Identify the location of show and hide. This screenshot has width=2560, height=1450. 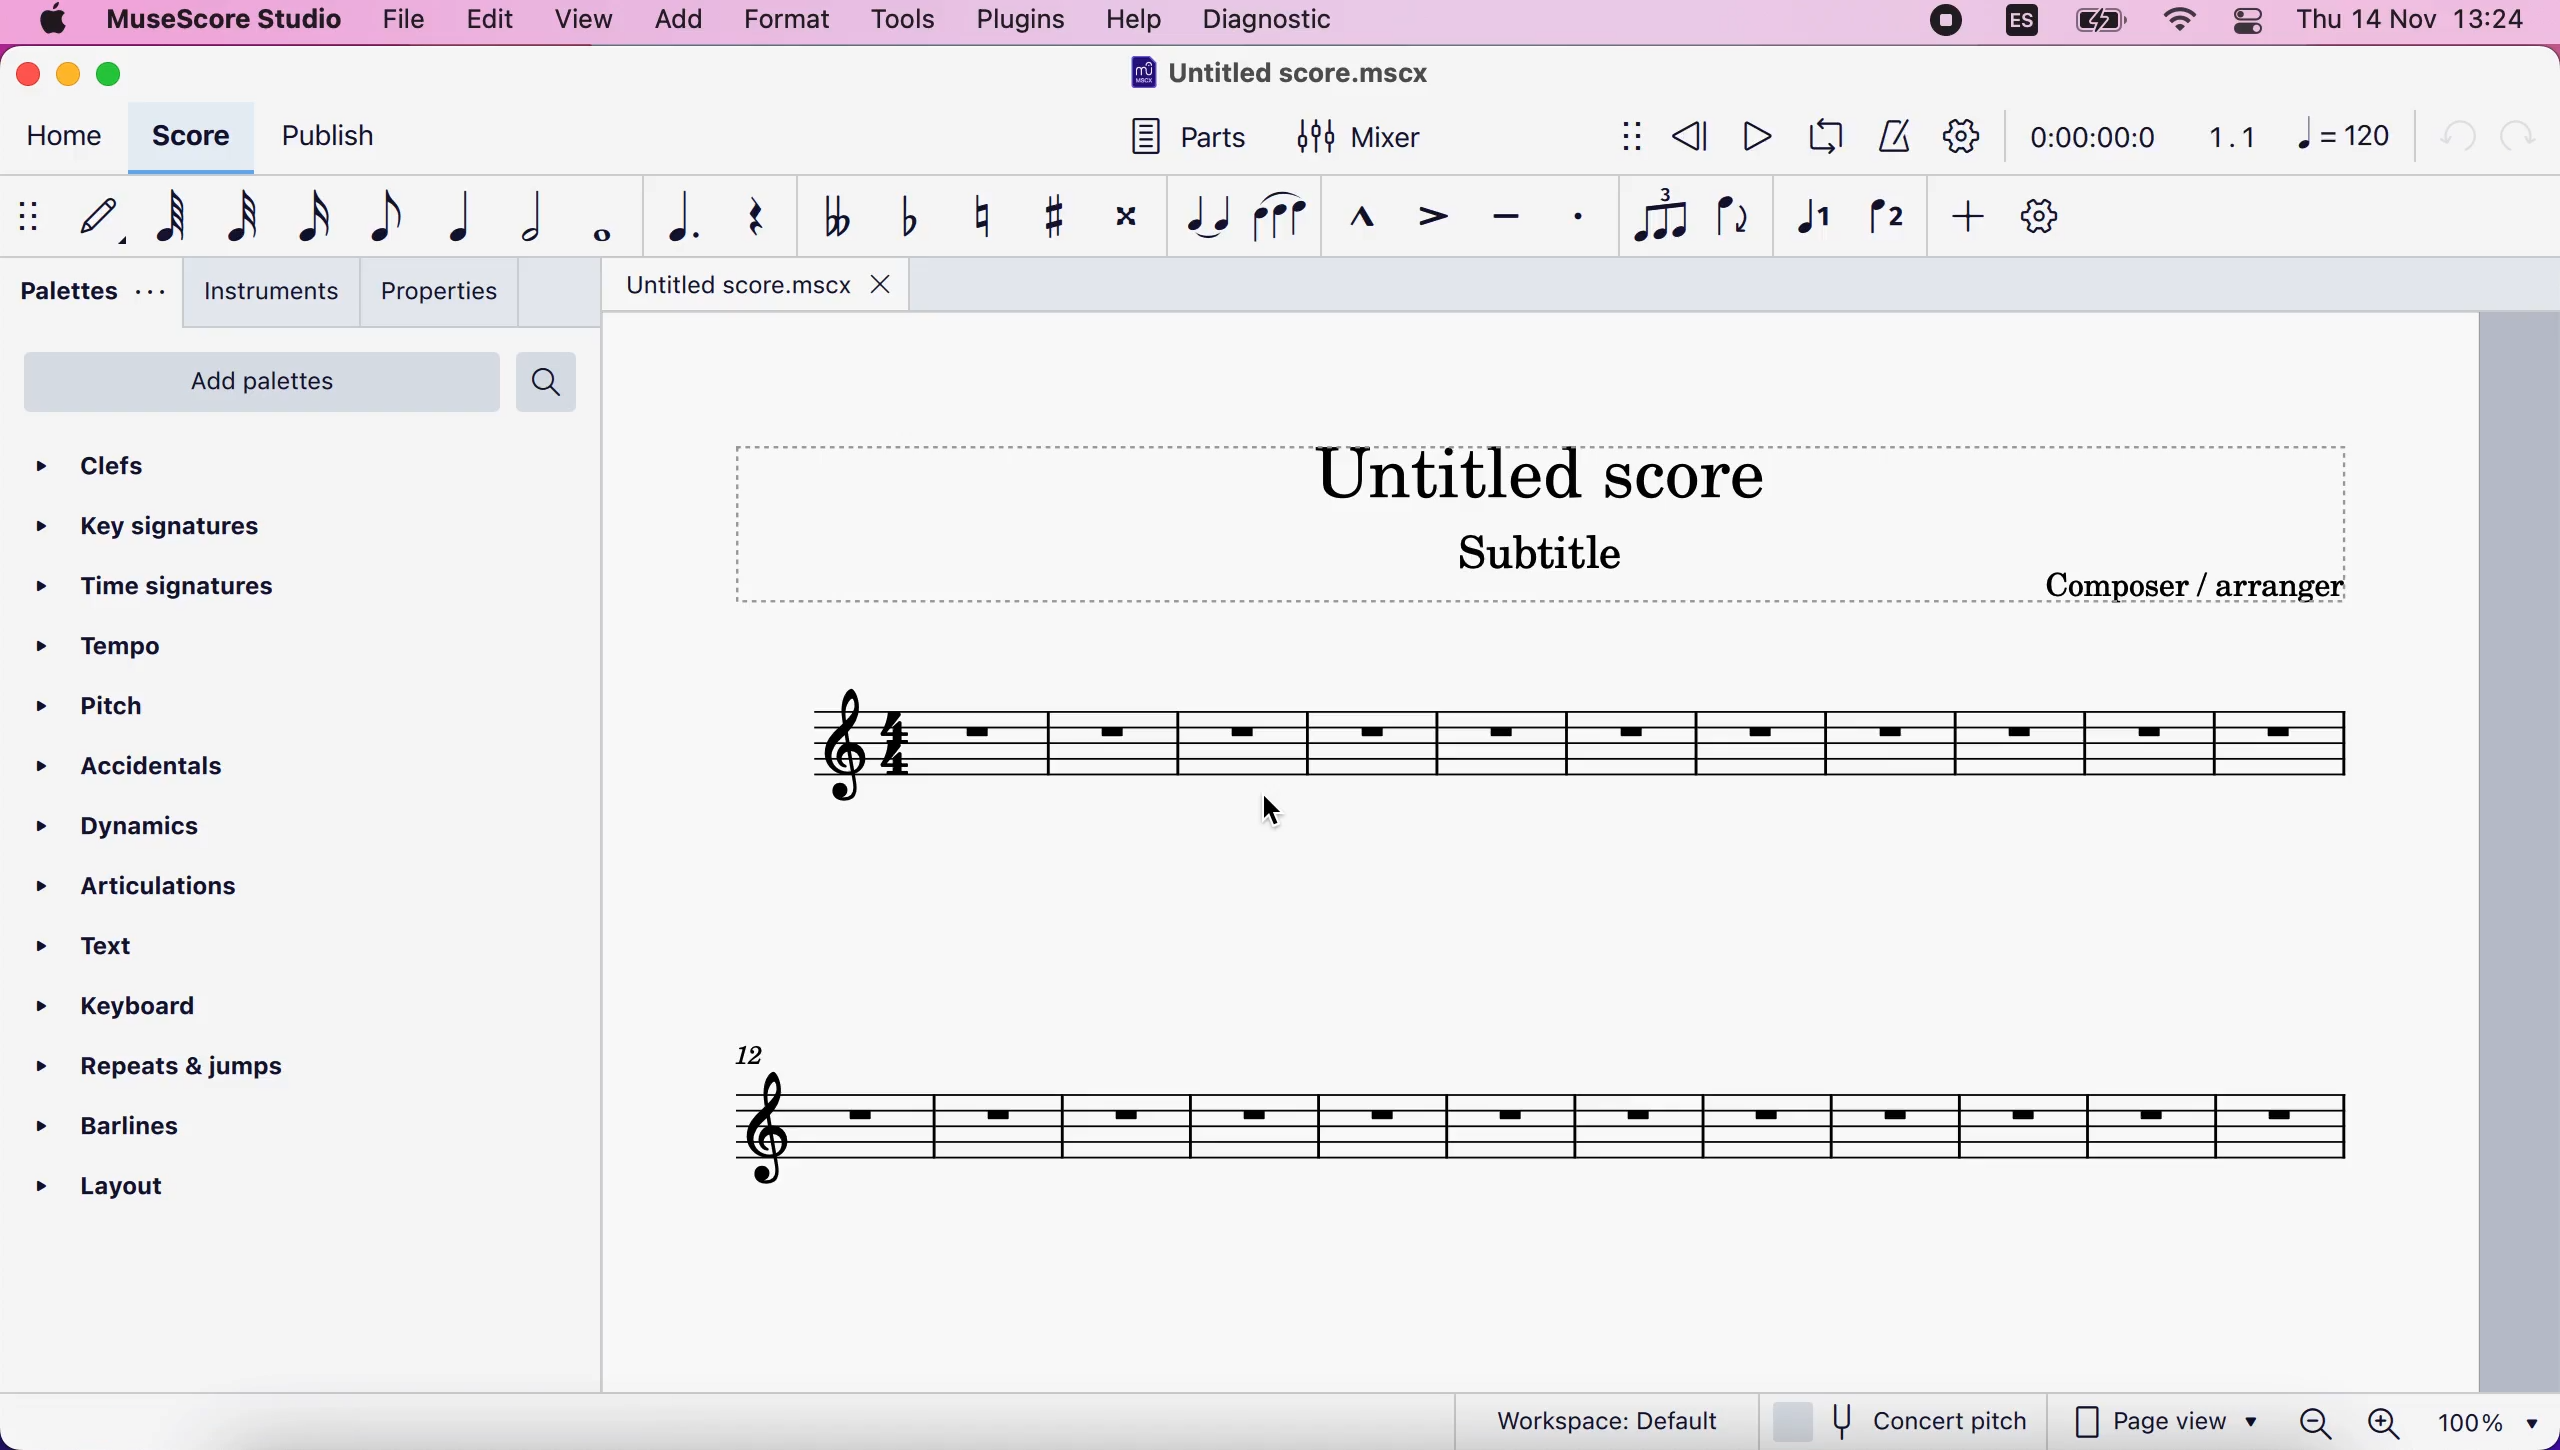
(1624, 142).